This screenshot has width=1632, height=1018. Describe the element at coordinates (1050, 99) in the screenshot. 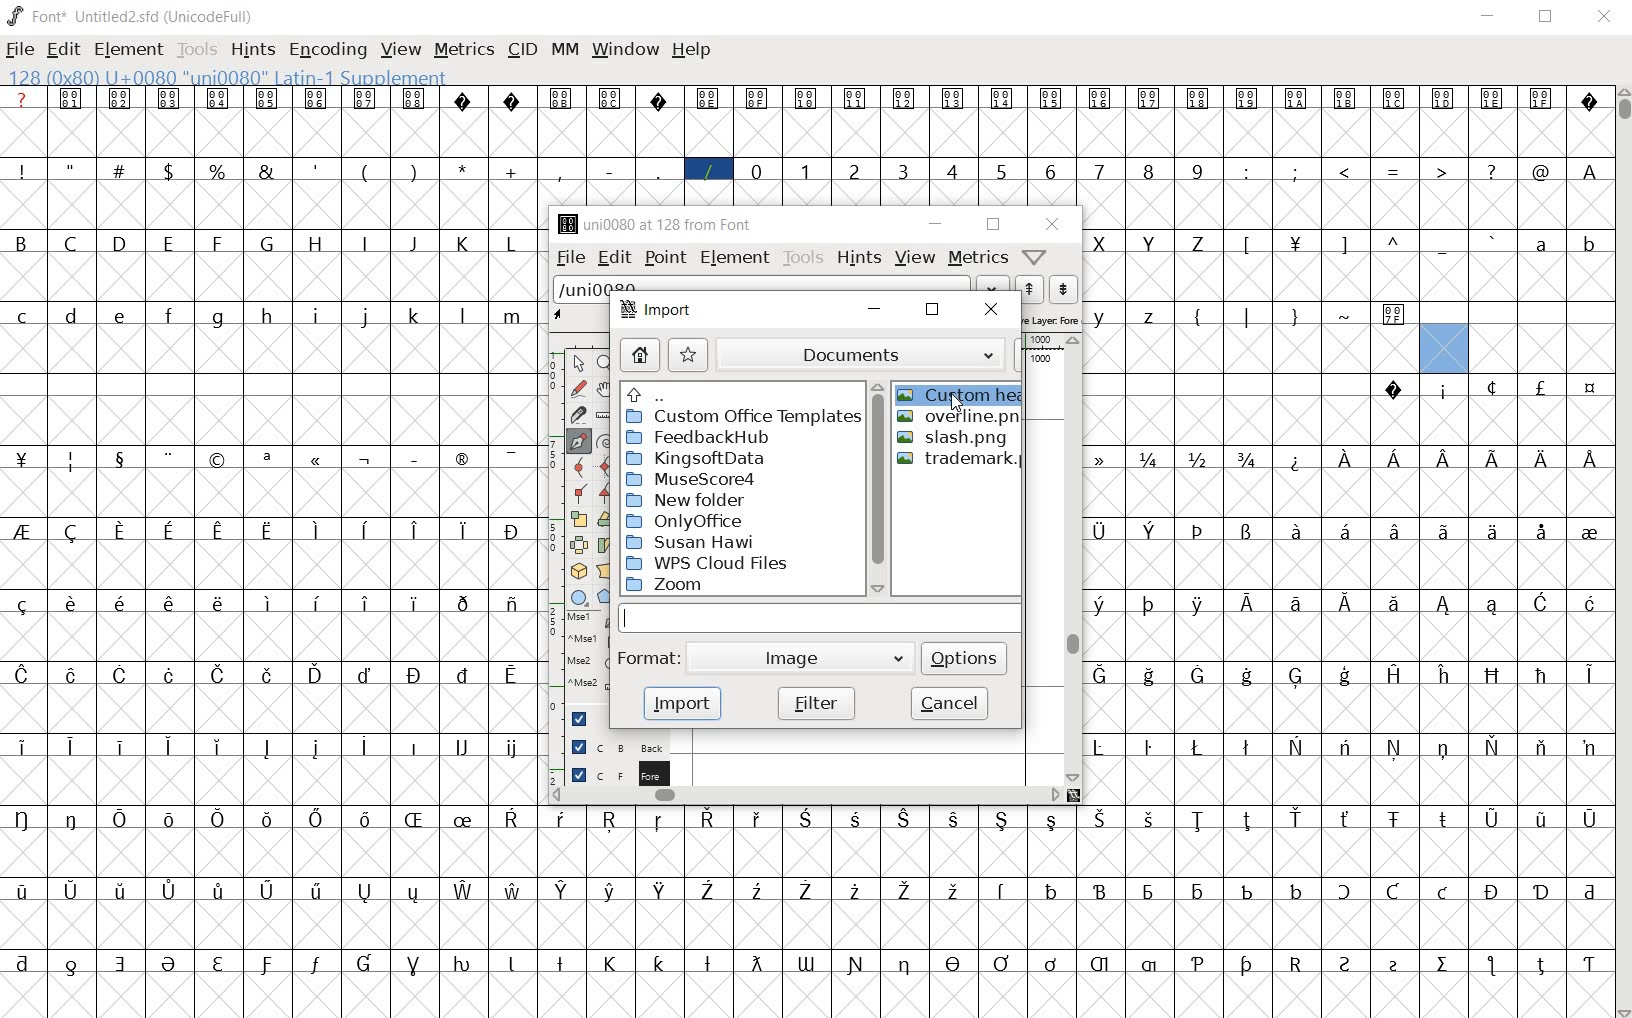

I see `glyph` at that location.